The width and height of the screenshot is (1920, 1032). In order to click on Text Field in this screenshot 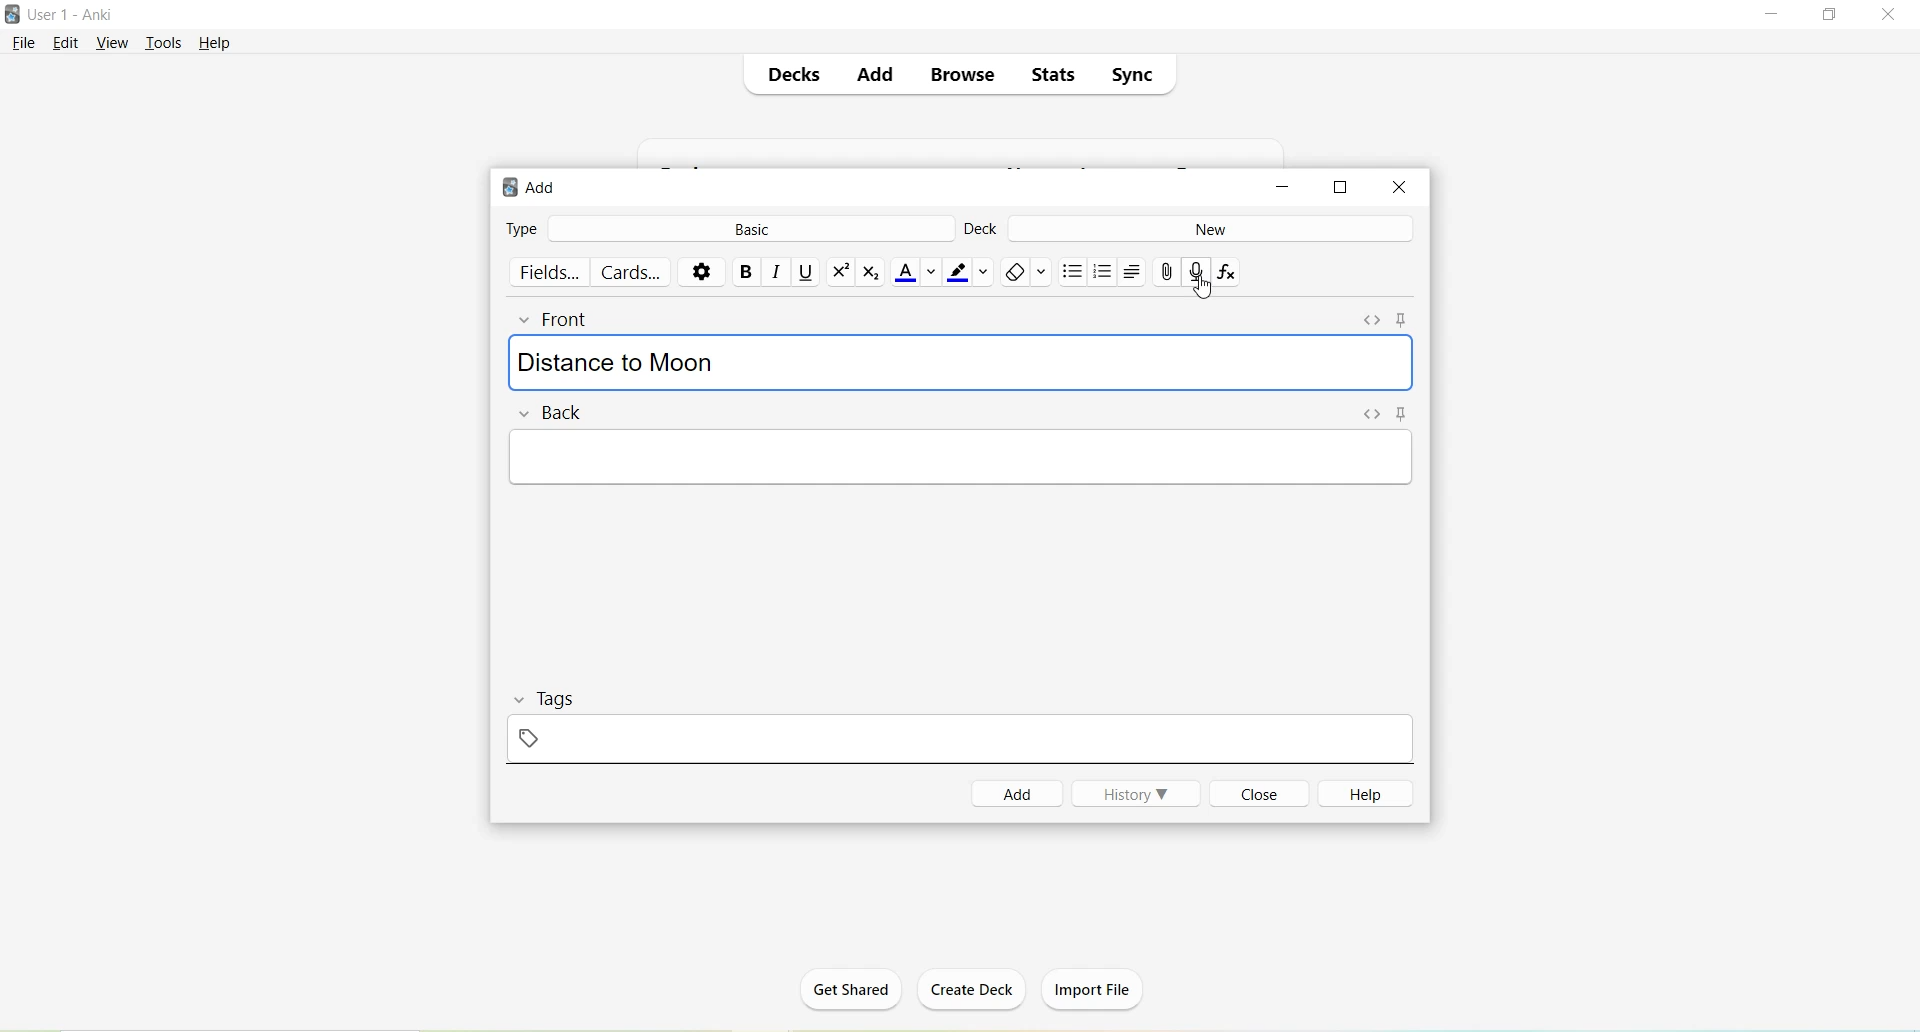, I will do `click(964, 456)`.